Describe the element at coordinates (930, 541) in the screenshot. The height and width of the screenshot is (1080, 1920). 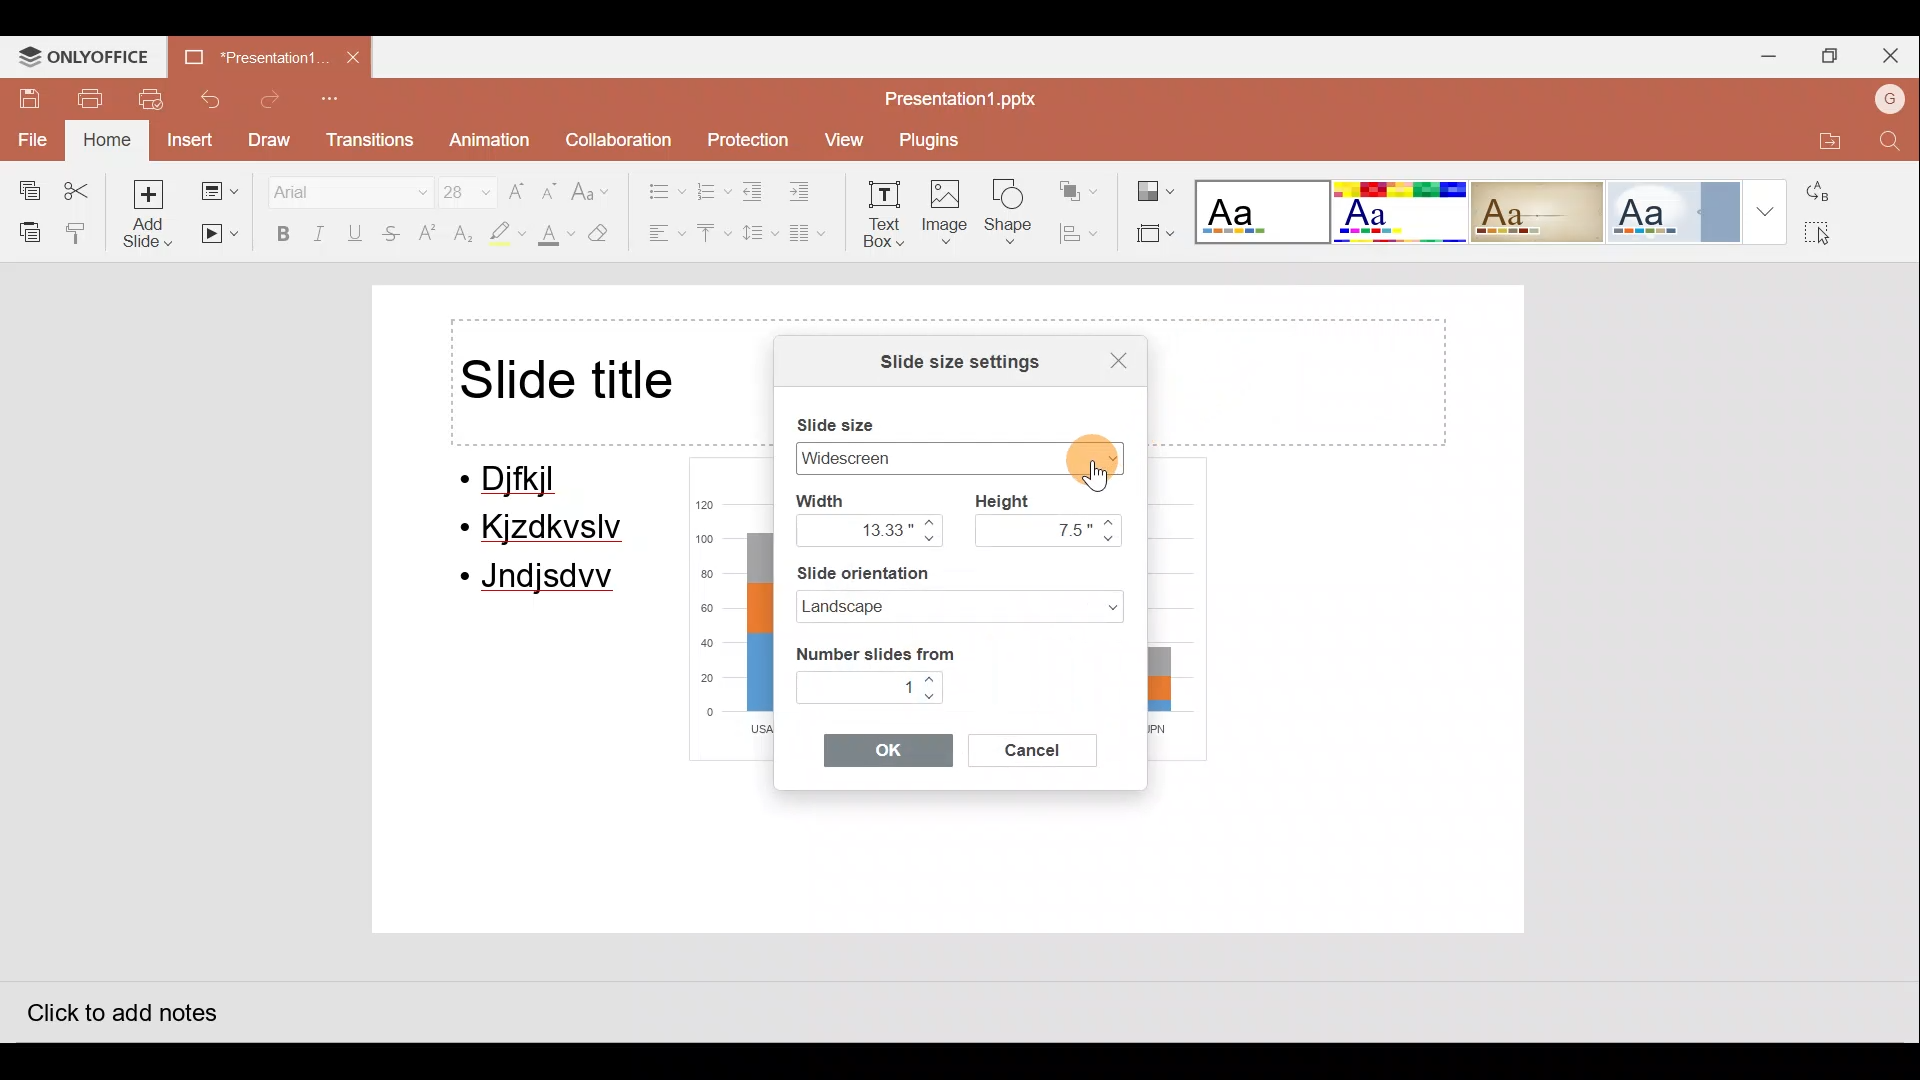
I see `Navigate down` at that location.